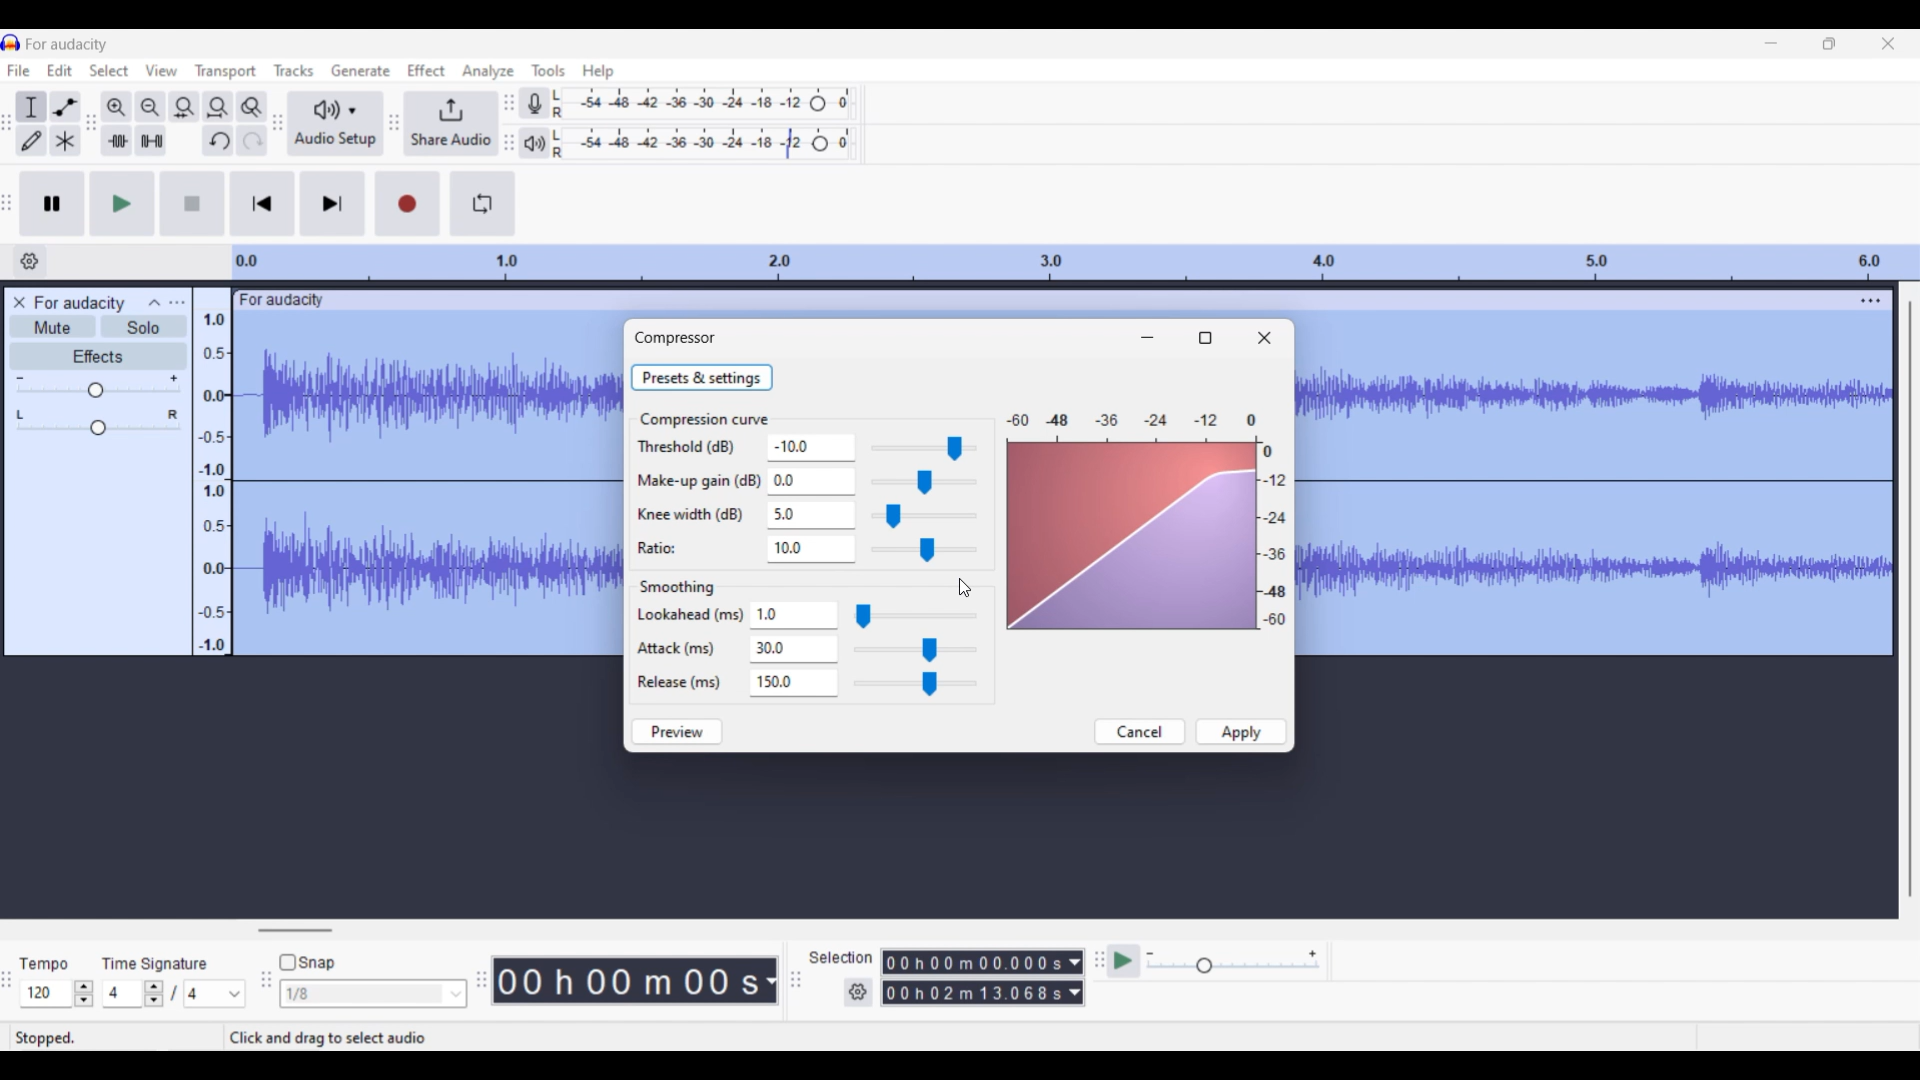  I want to click on Edit, so click(59, 70).